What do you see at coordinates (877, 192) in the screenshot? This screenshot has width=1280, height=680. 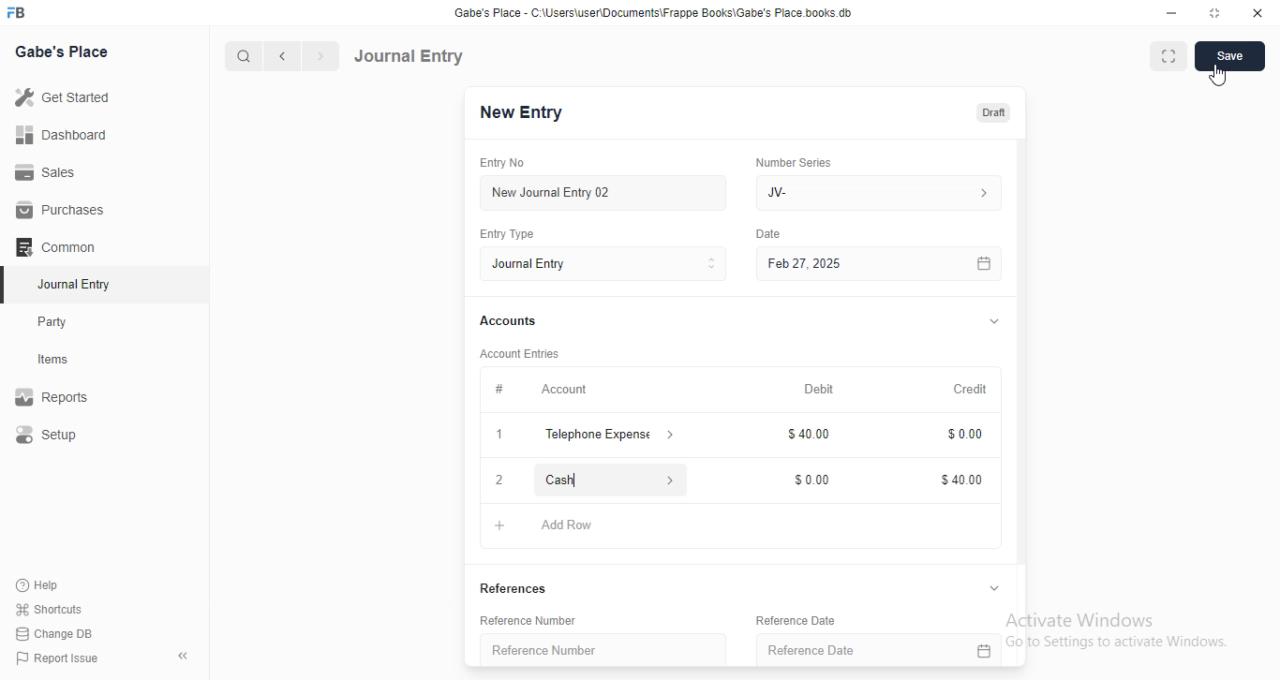 I see `IV-` at bounding box center [877, 192].